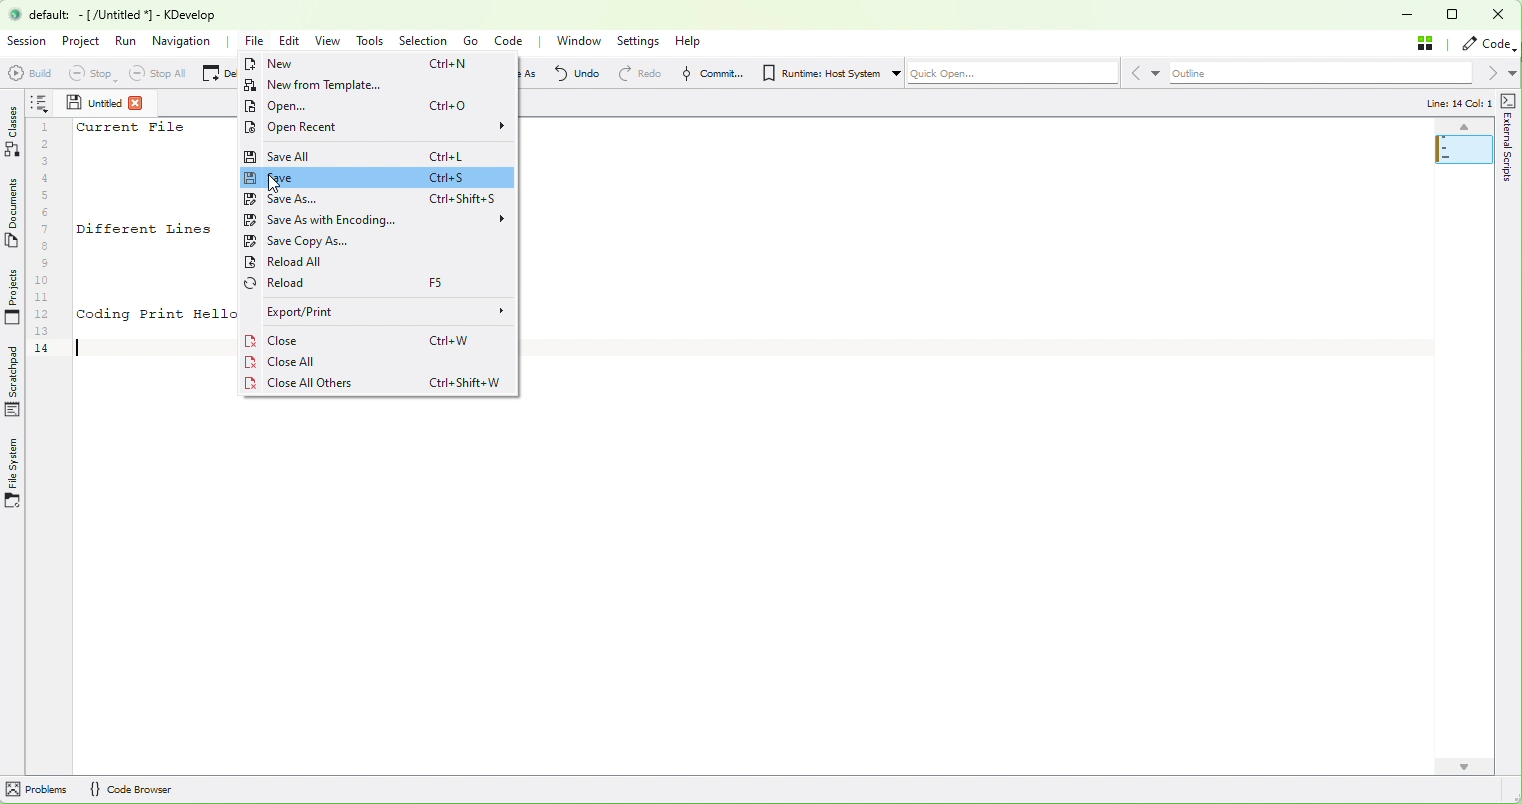 The width and height of the screenshot is (1522, 804). I want to click on Current File, so click(132, 127).